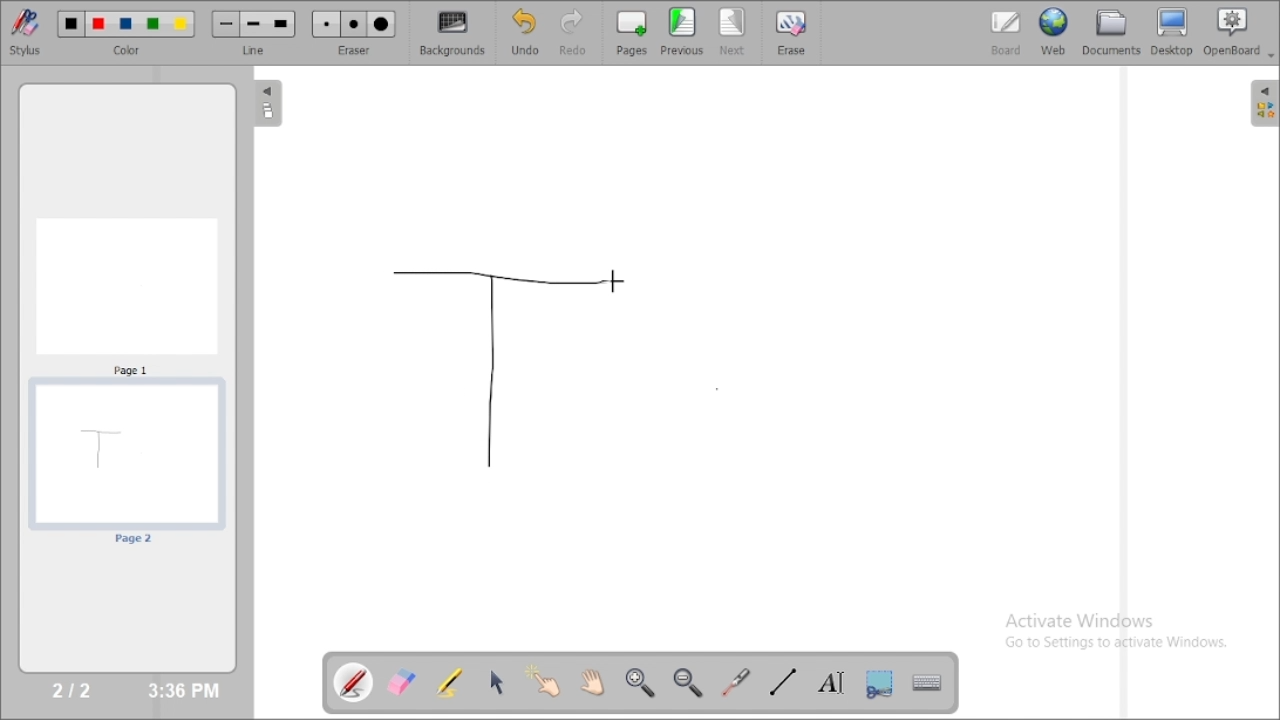 The image size is (1280, 720). I want to click on Color 4, so click(153, 25).